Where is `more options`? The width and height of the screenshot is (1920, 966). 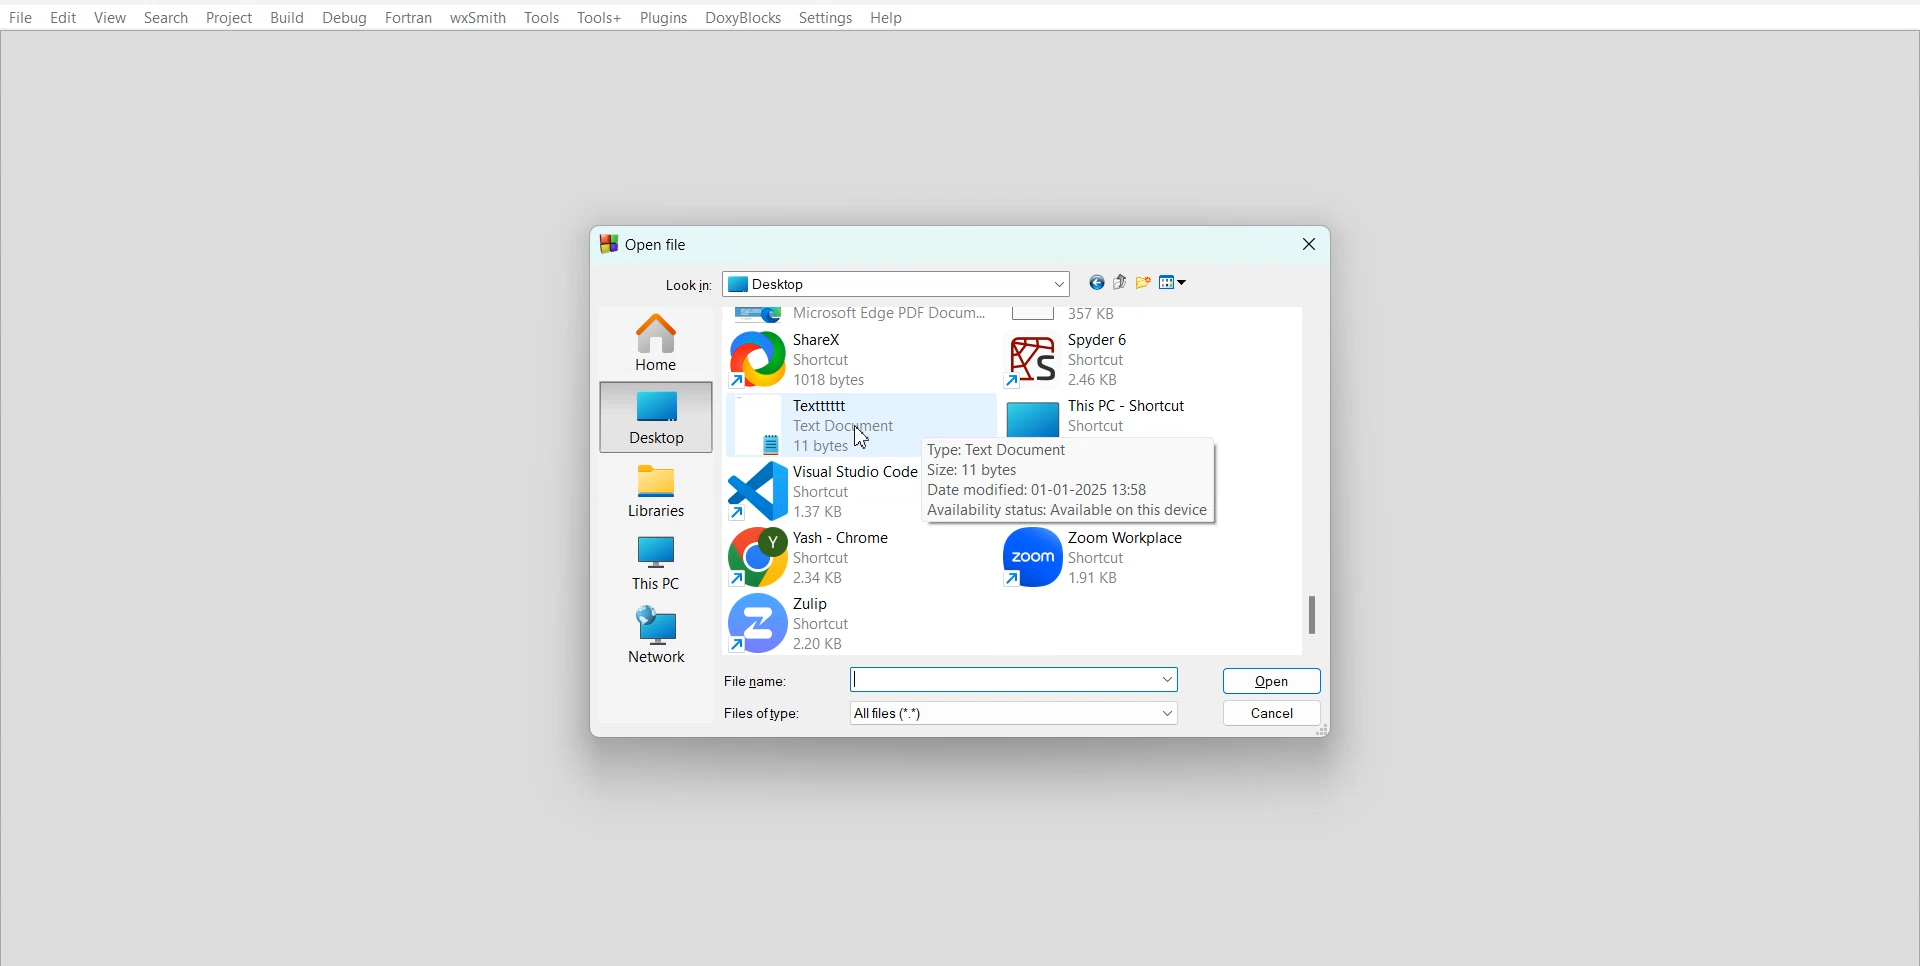
more options is located at coordinates (1011, 714).